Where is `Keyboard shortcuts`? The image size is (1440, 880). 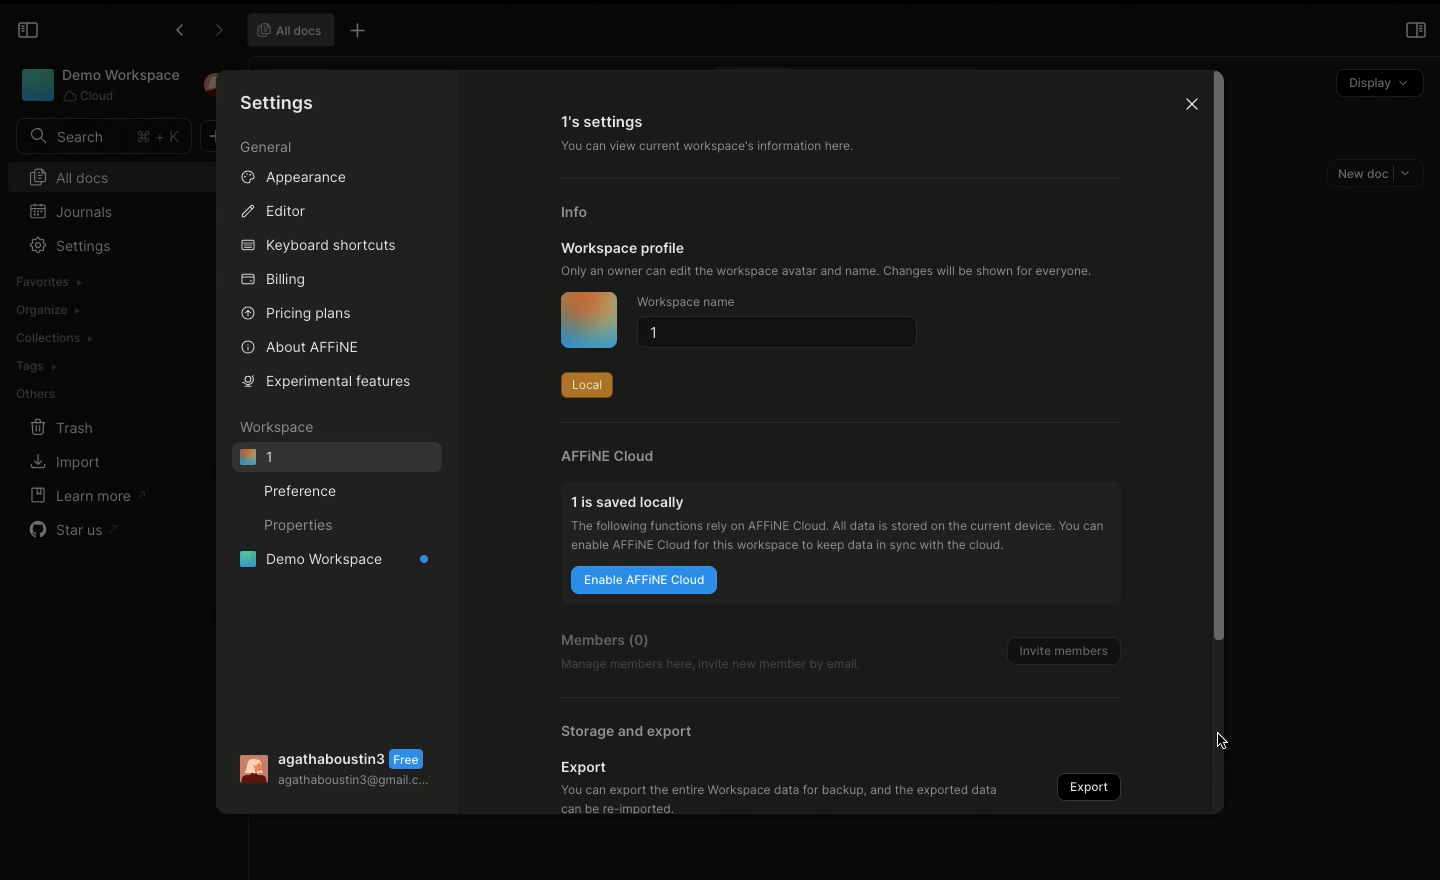 Keyboard shortcuts is located at coordinates (317, 246).